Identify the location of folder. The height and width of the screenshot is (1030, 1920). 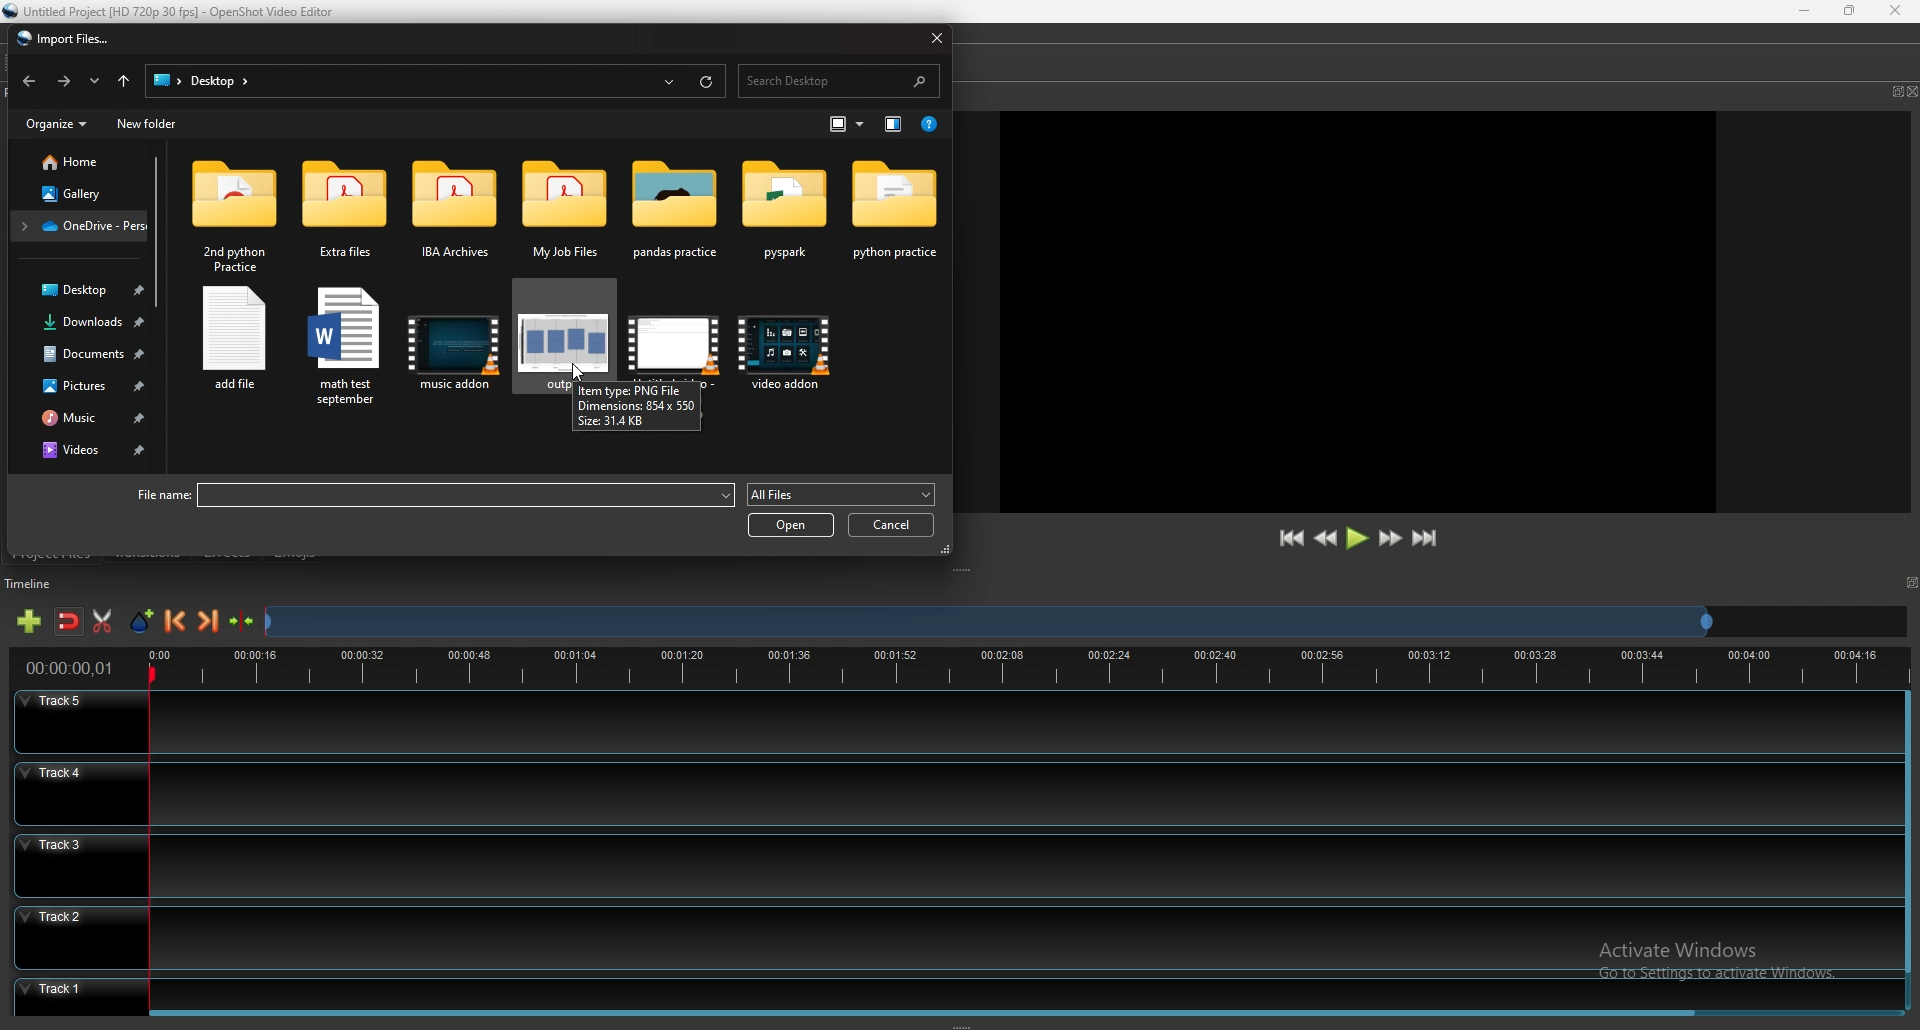
(78, 226).